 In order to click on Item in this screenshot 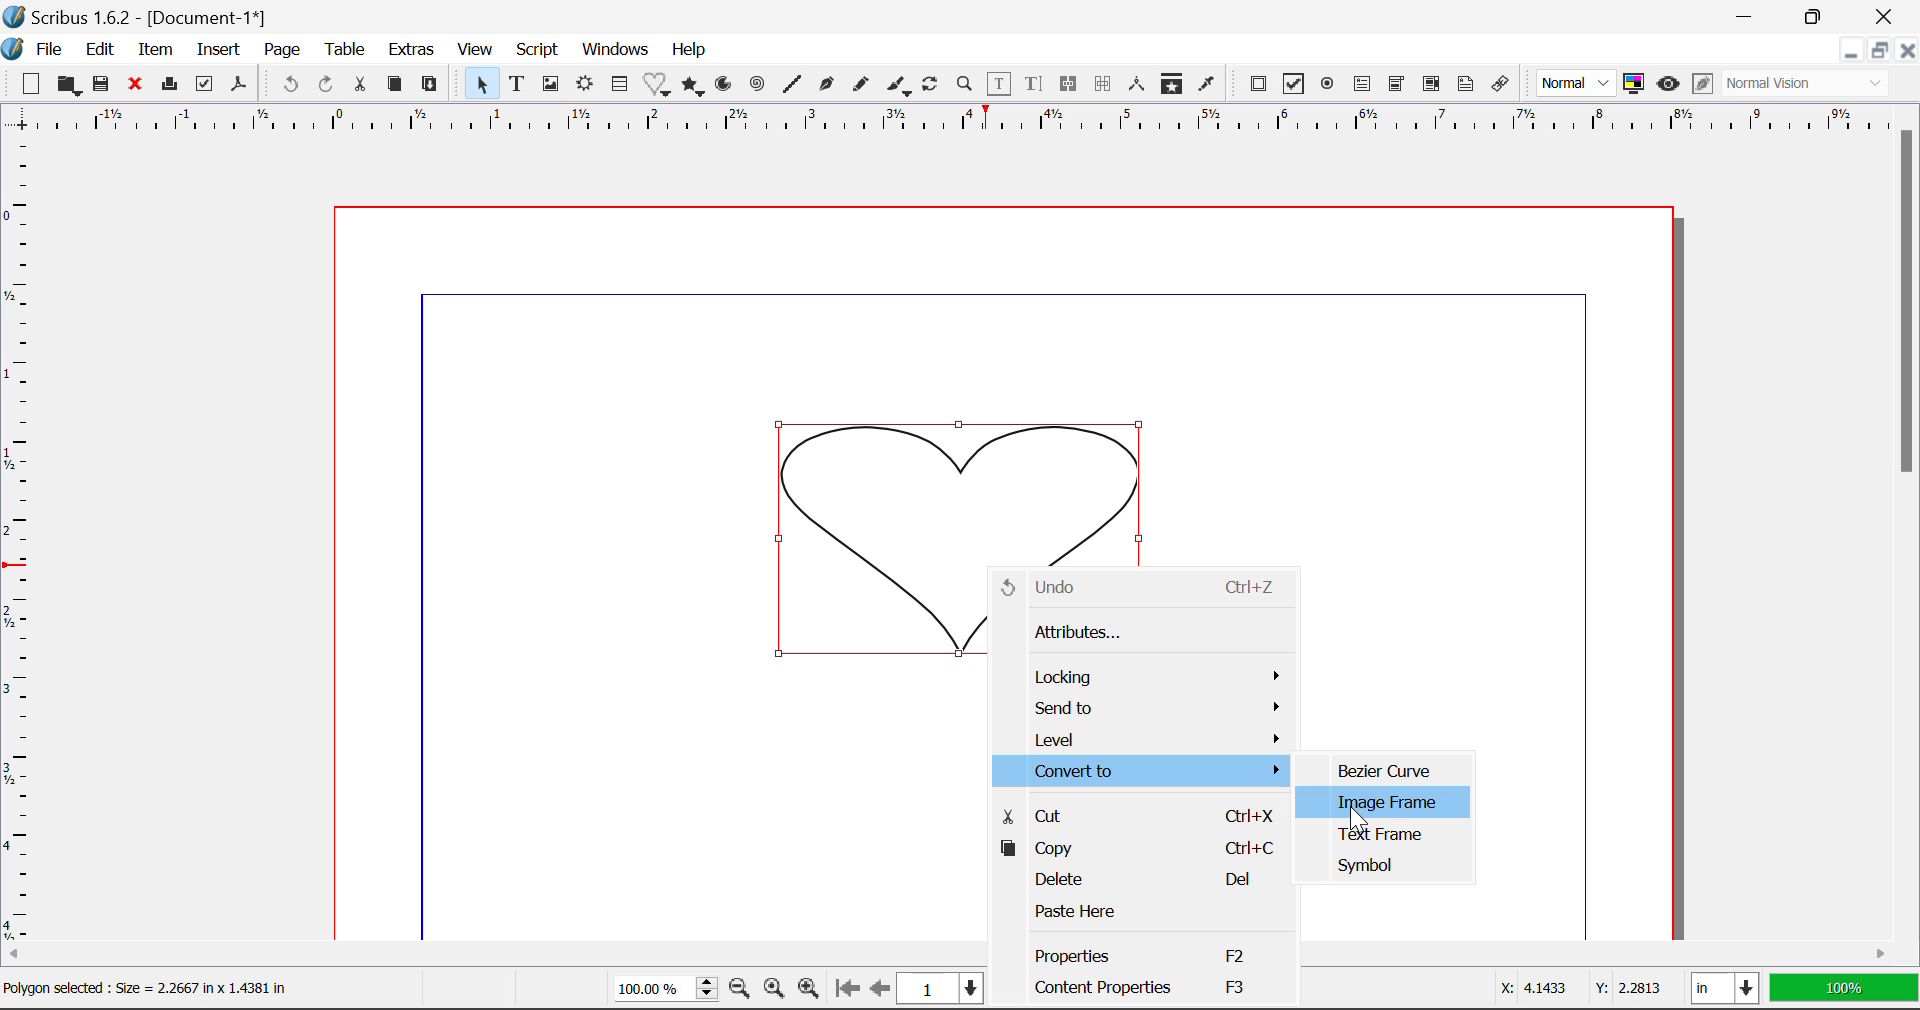, I will do `click(156, 51)`.